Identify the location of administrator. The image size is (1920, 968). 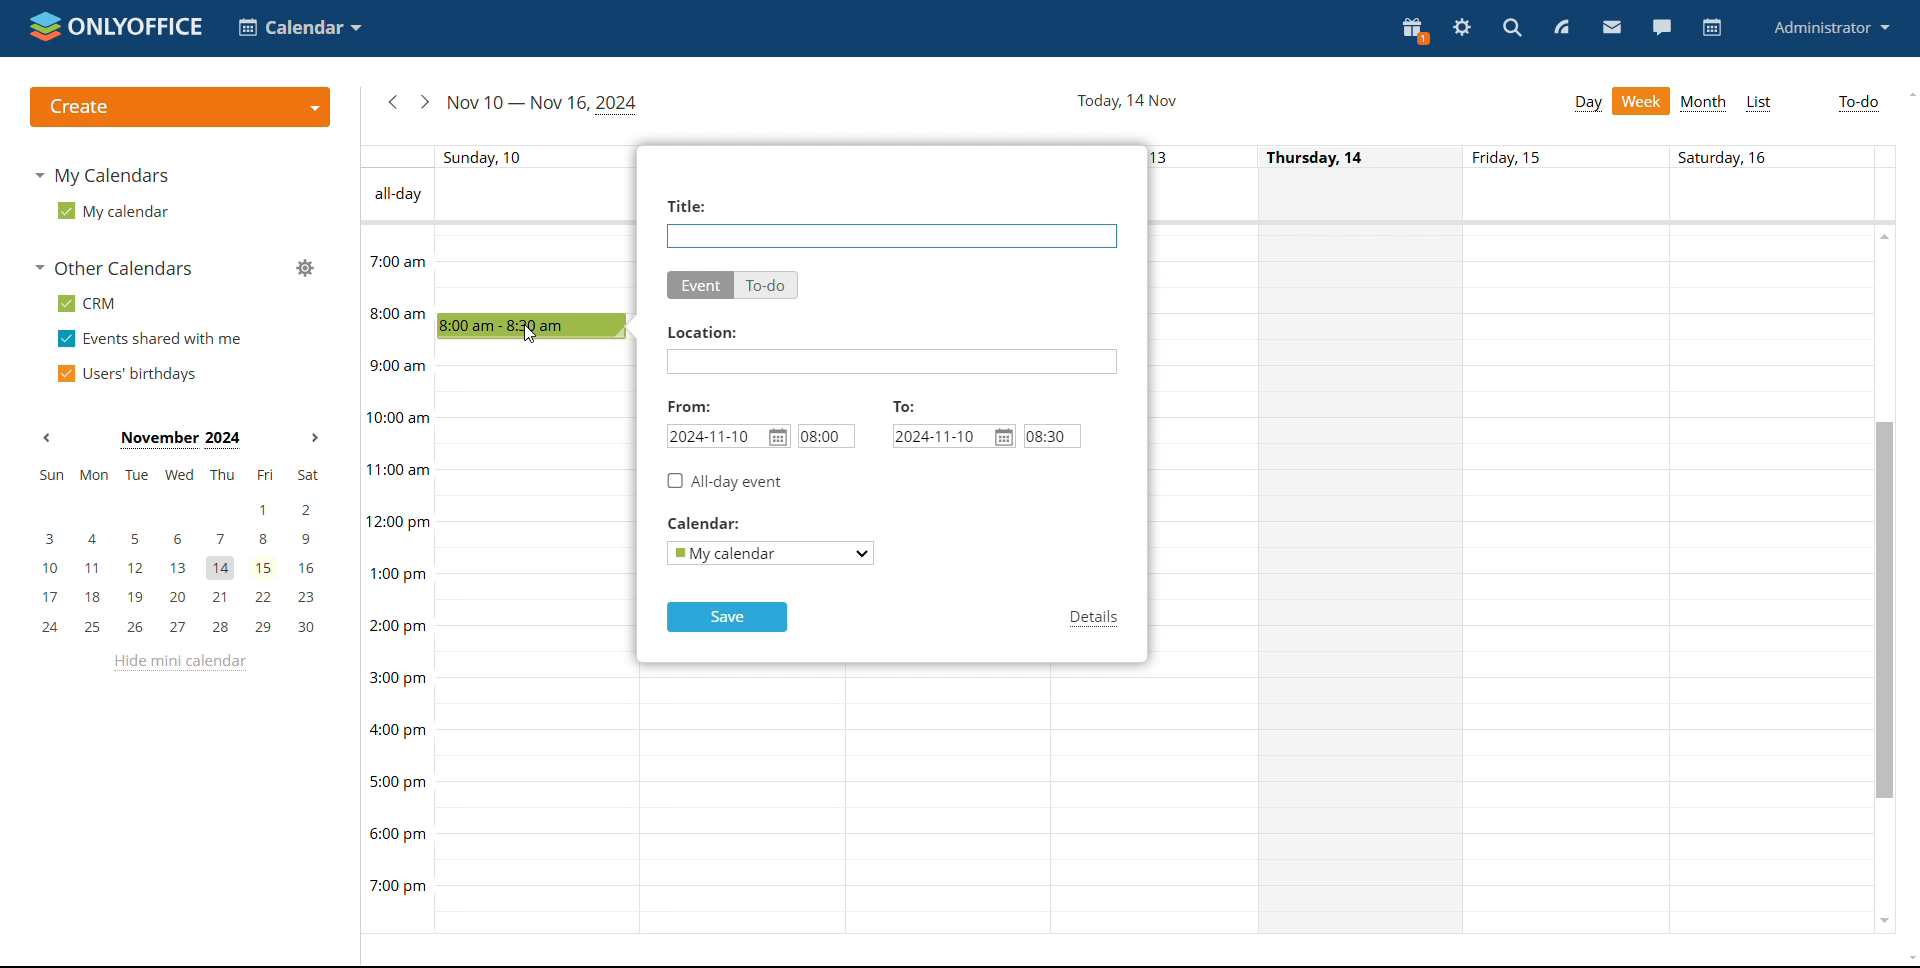
(1830, 26).